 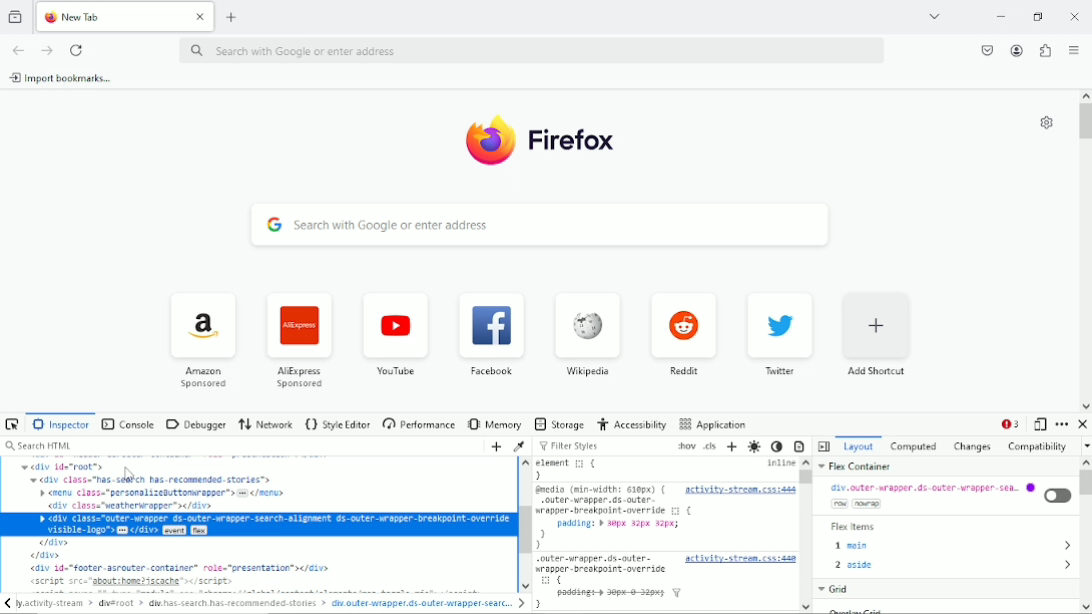 What do you see at coordinates (522, 603) in the screenshot?
I see `Next` at bounding box center [522, 603].